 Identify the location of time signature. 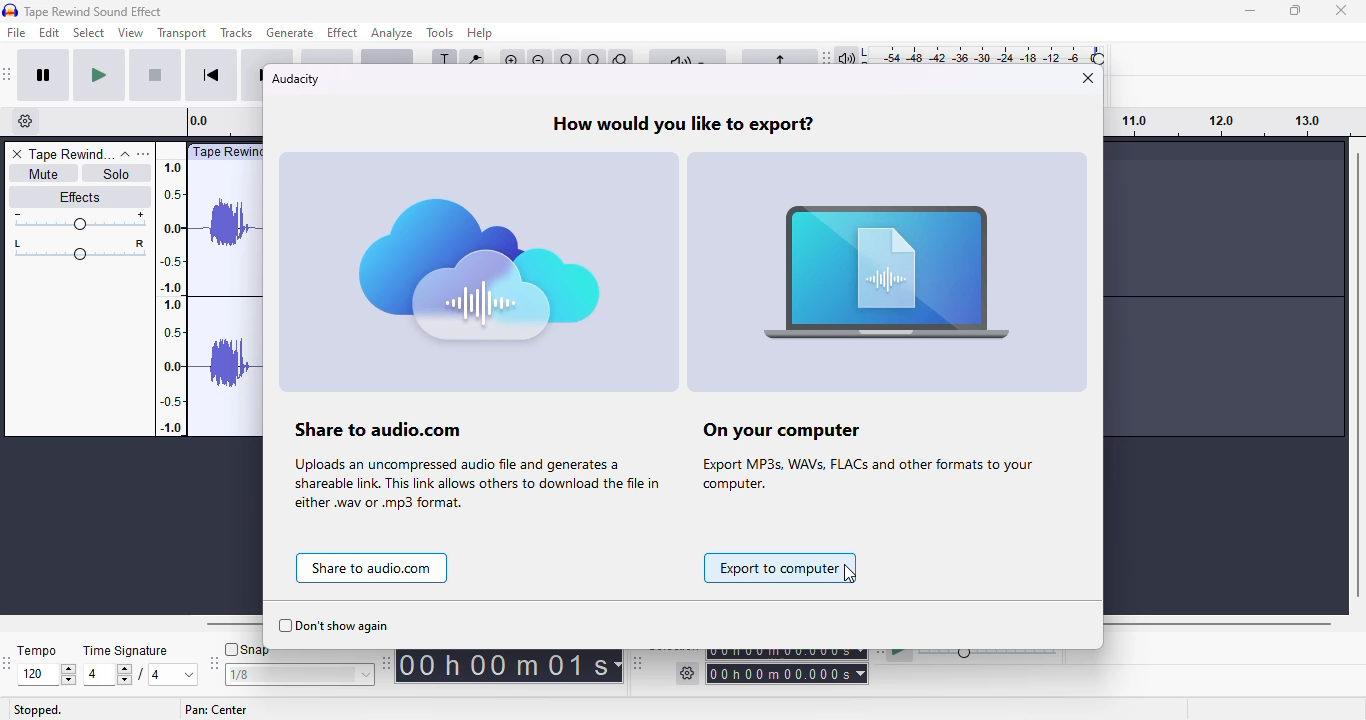
(143, 666).